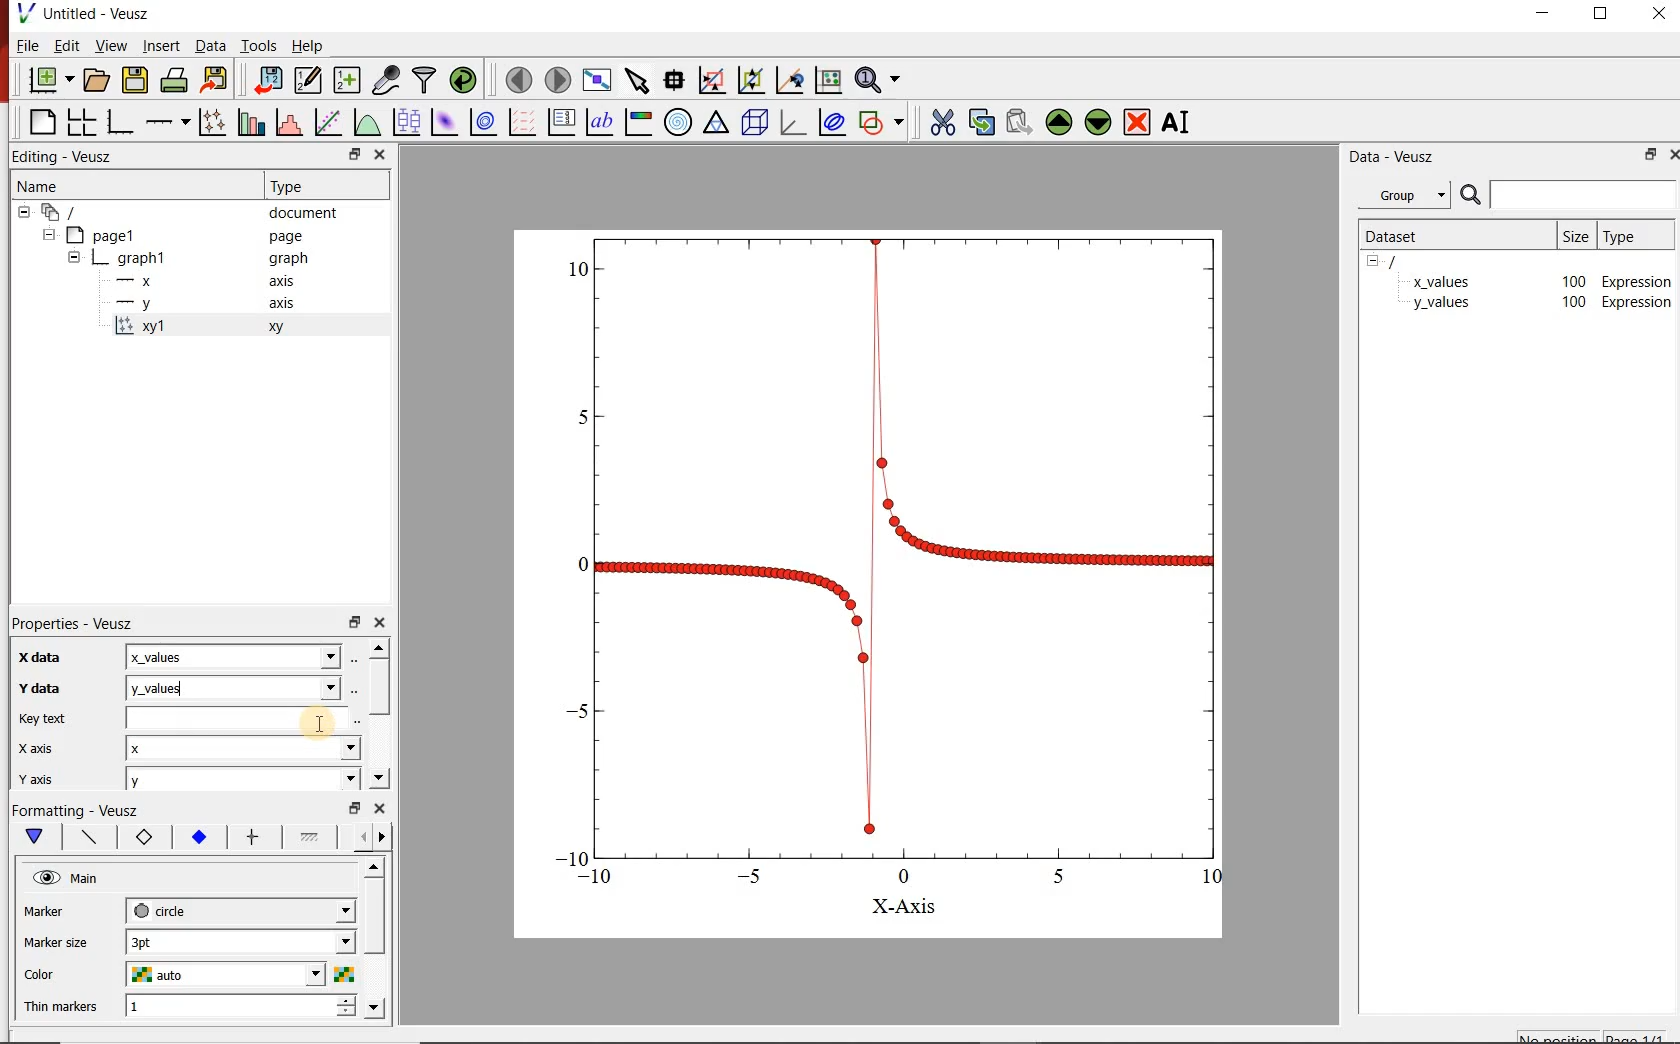 Image resolution: width=1680 pixels, height=1044 pixels. I want to click on insert, so click(161, 45).